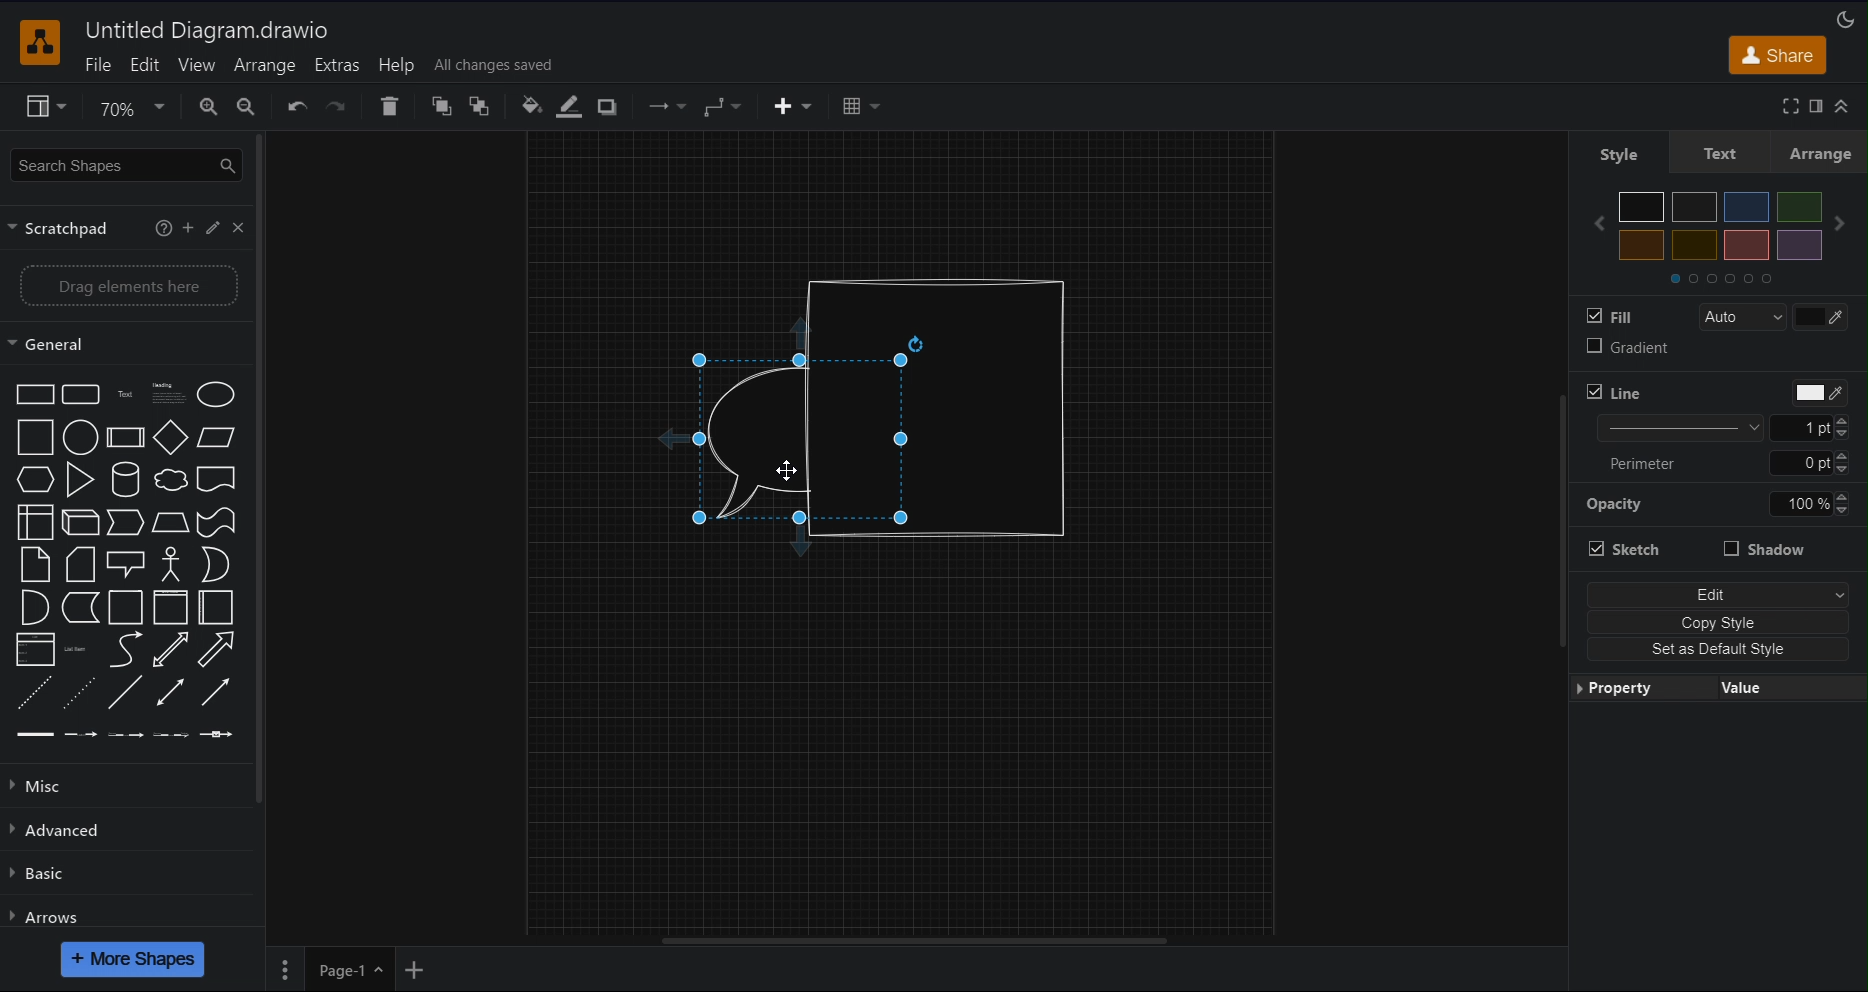  Describe the element at coordinates (1598, 223) in the screenshot. I see `Previous color set` at that location.